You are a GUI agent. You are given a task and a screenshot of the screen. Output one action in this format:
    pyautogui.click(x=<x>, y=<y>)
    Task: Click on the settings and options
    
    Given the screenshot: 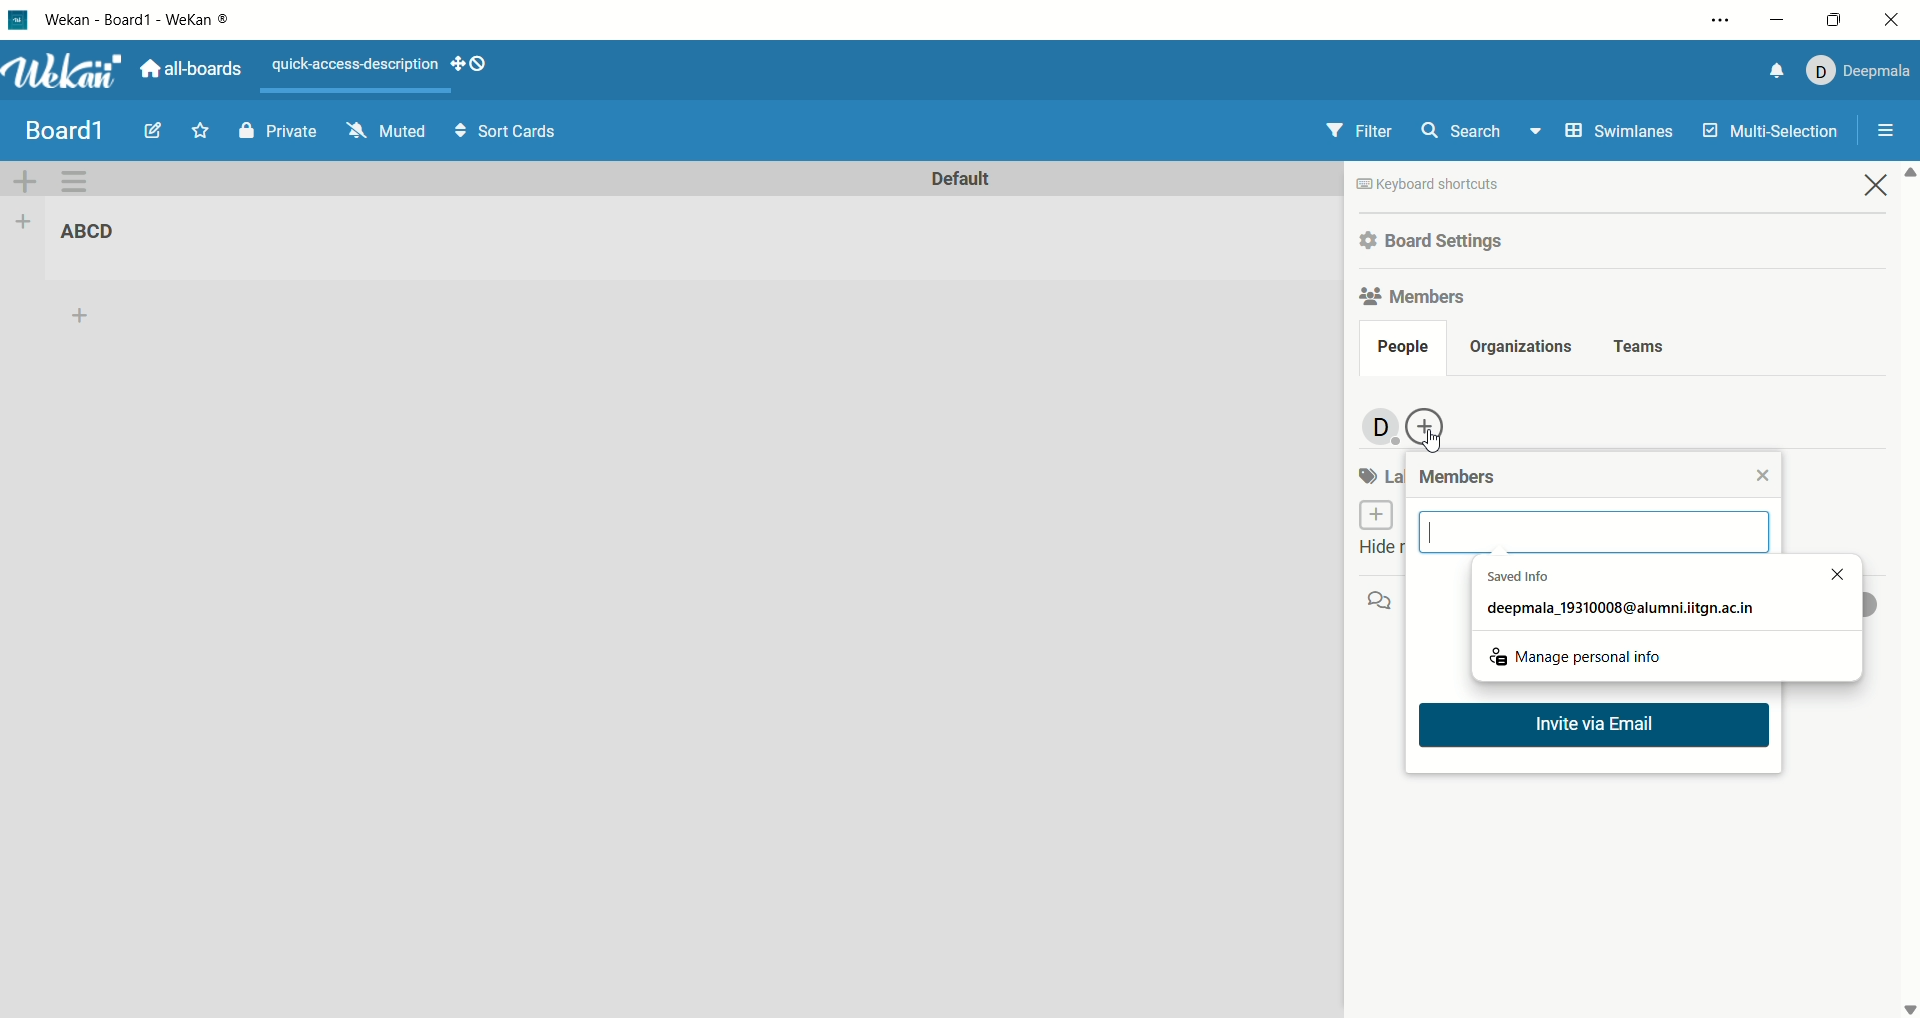 What is the action you would take?
    pyautogui.click(x=1721, y=21)
    